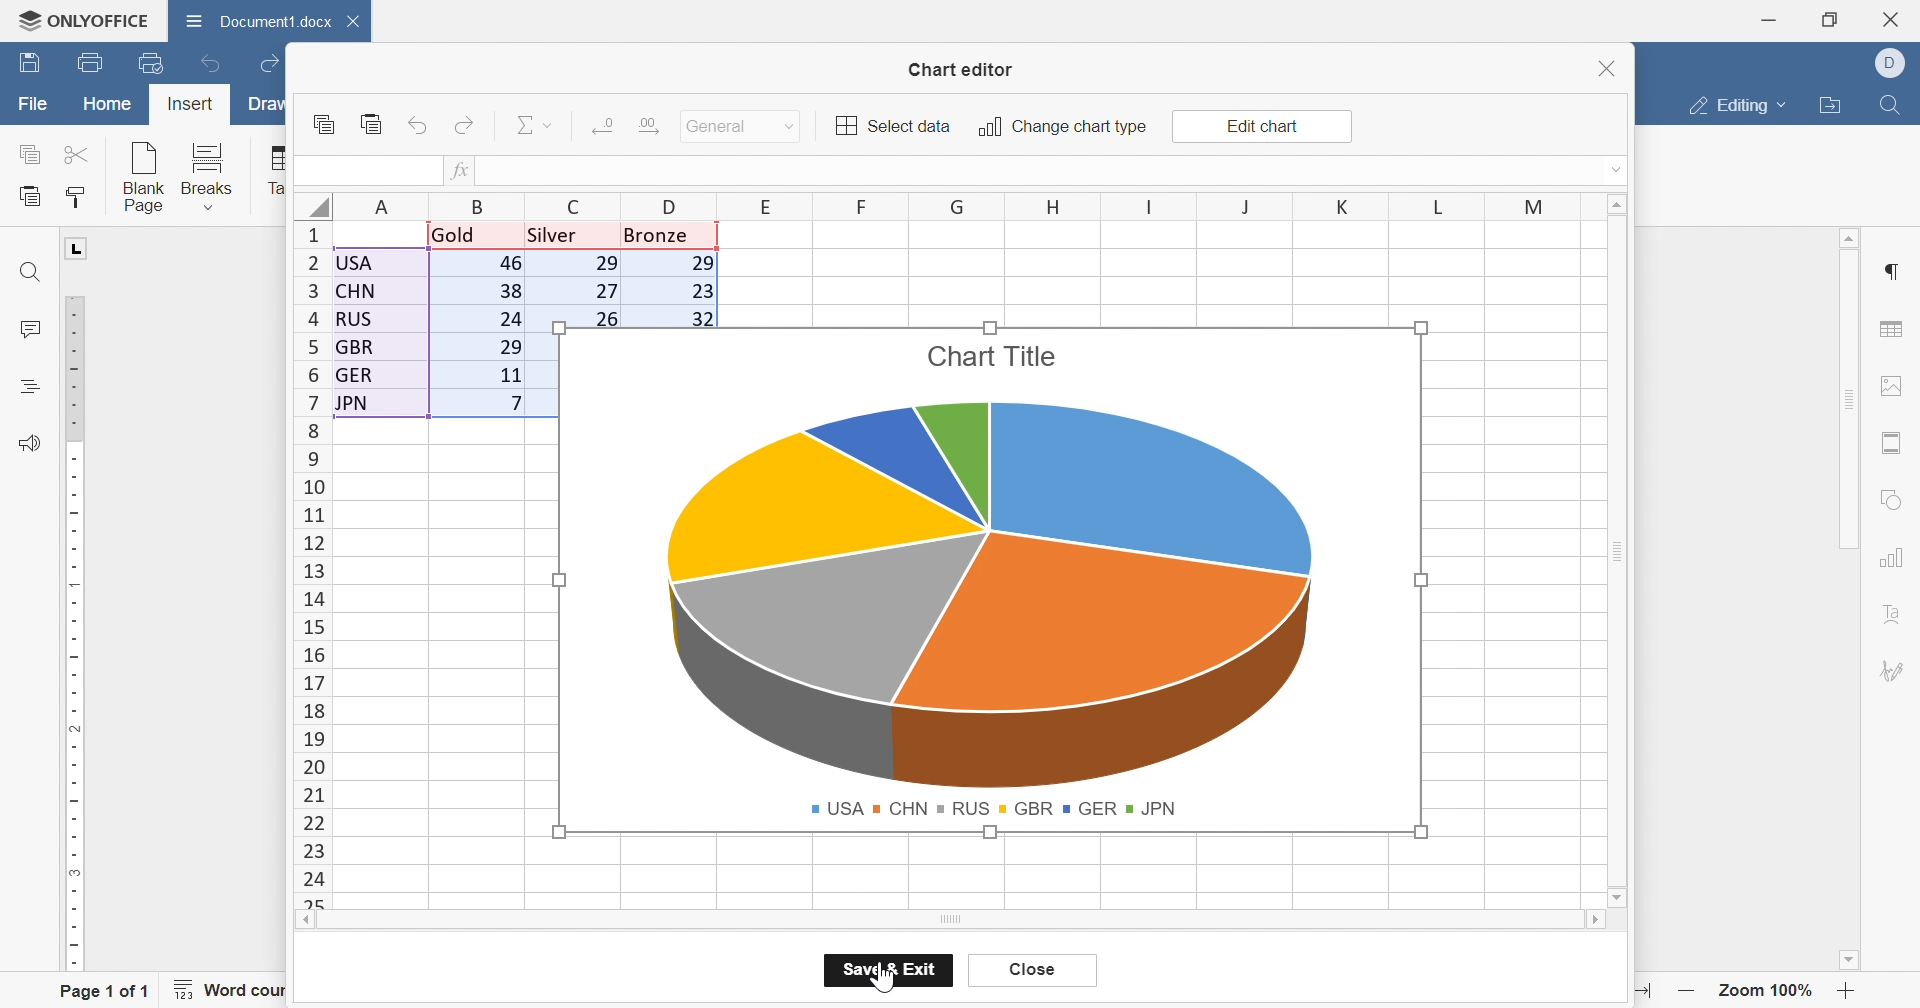  What do you see at coordinates (149, 64) in the screenshot?
I see `Quick print` at bounding box center [149, 64].